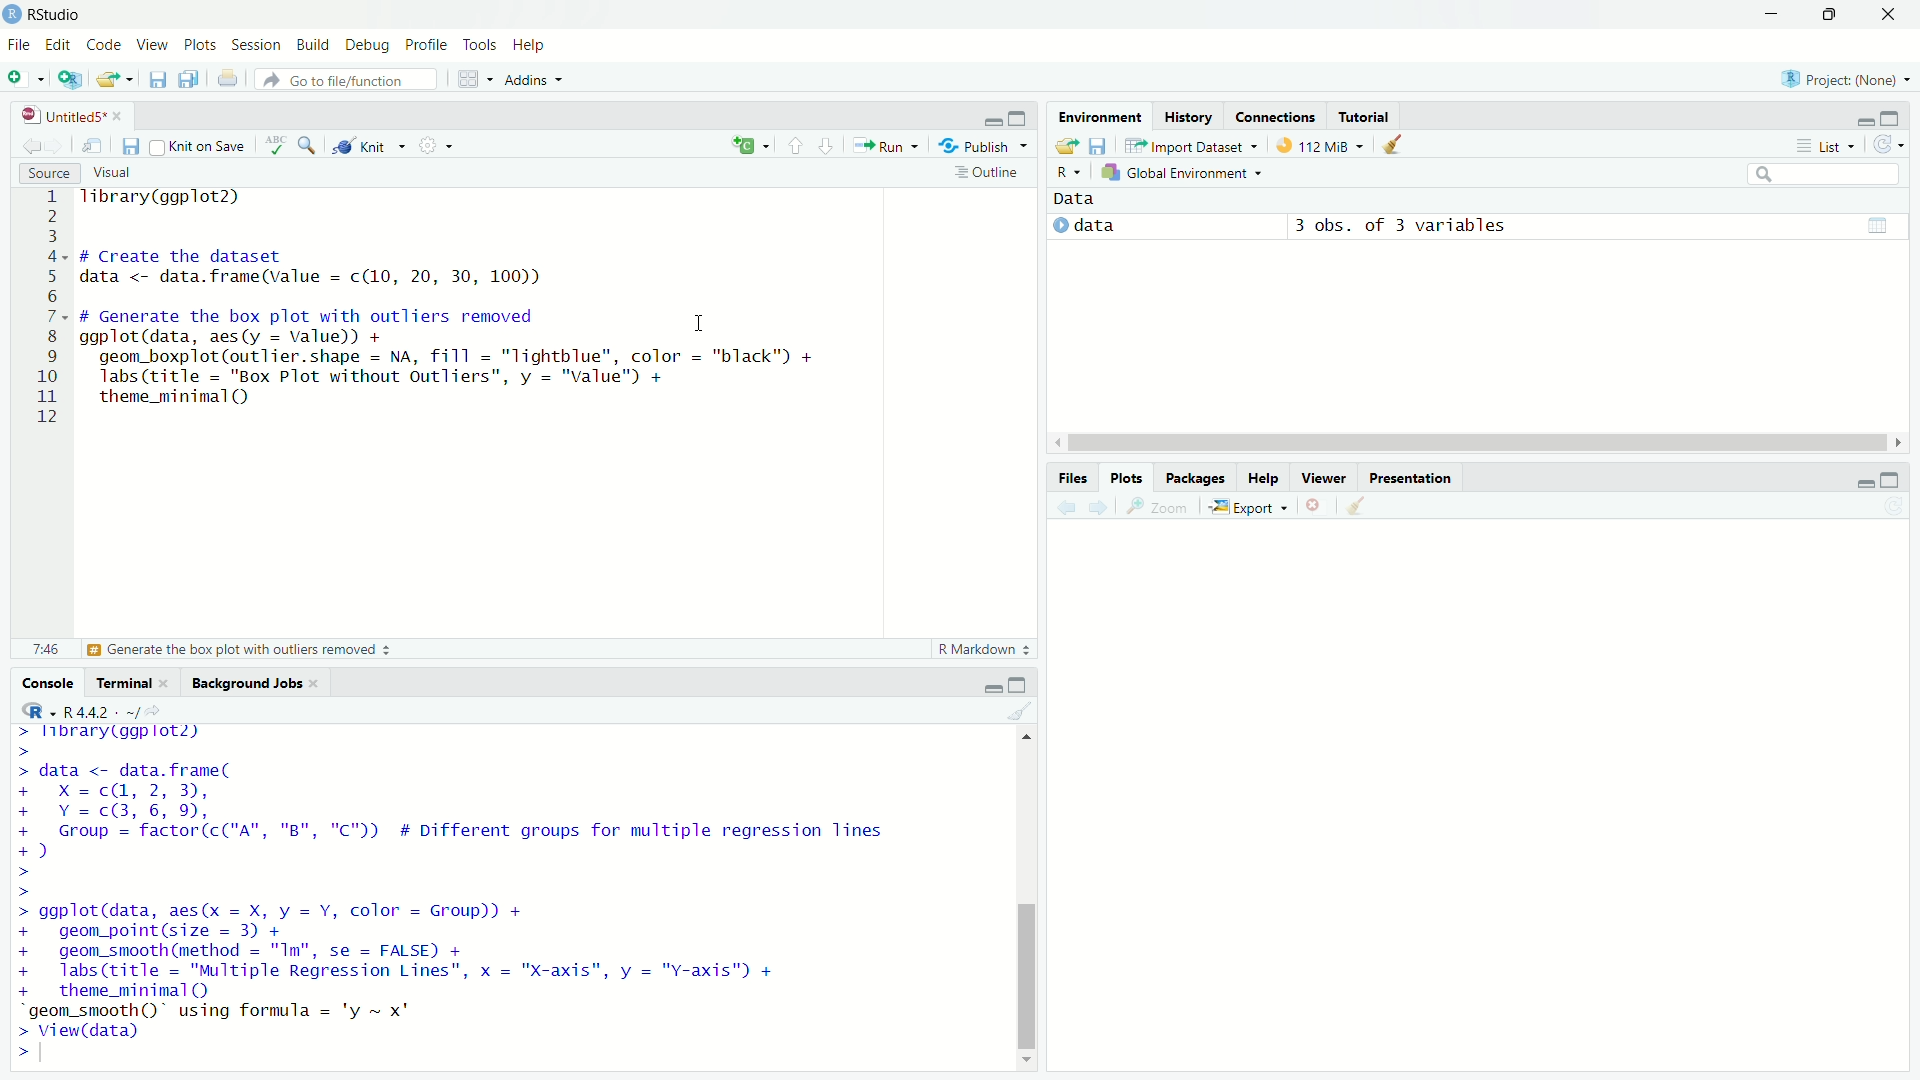 This screenshot has height=1080, width=1920. Describe the element at coordinates (1191, 114) in the screenshot. I see `History` at that location.